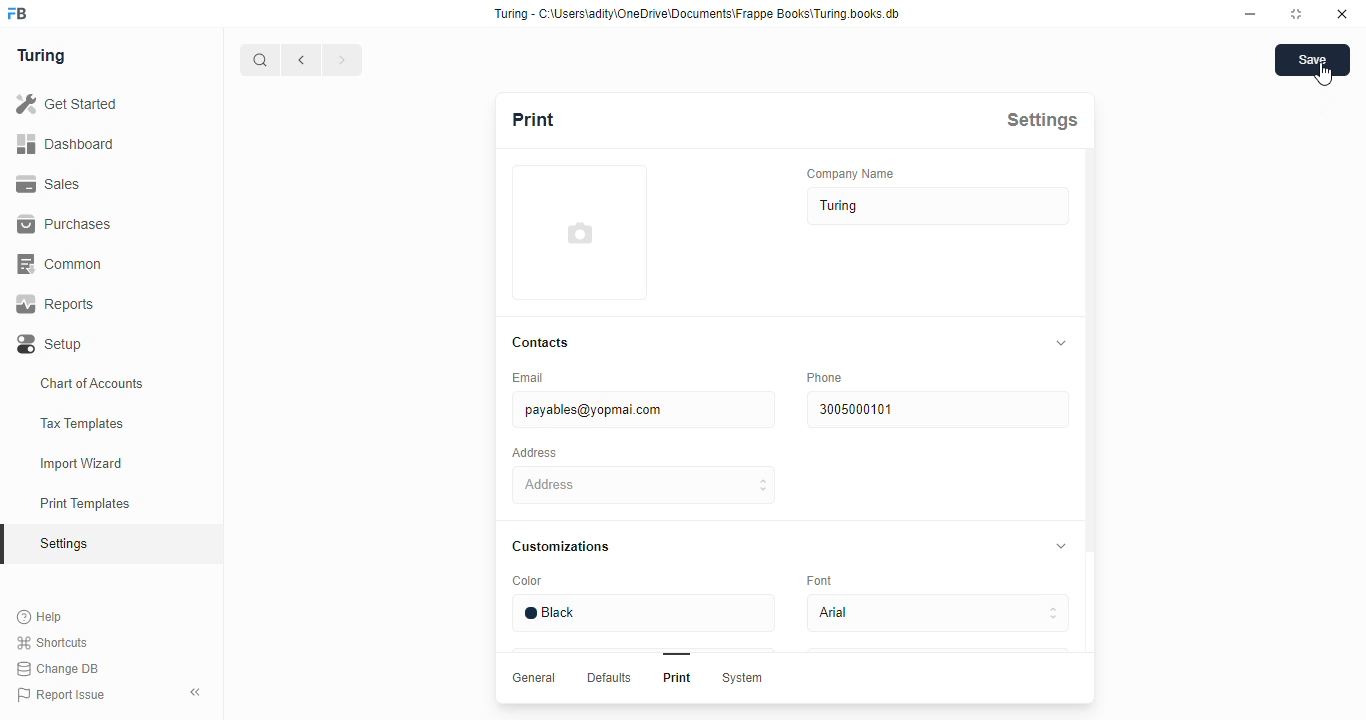 Image resolution: width=1366 pixels, height=720 pixels. What do you see at coordinates (1056, 341) in the screenshot?
I see `collapse` at bounding box center [1056, 341].